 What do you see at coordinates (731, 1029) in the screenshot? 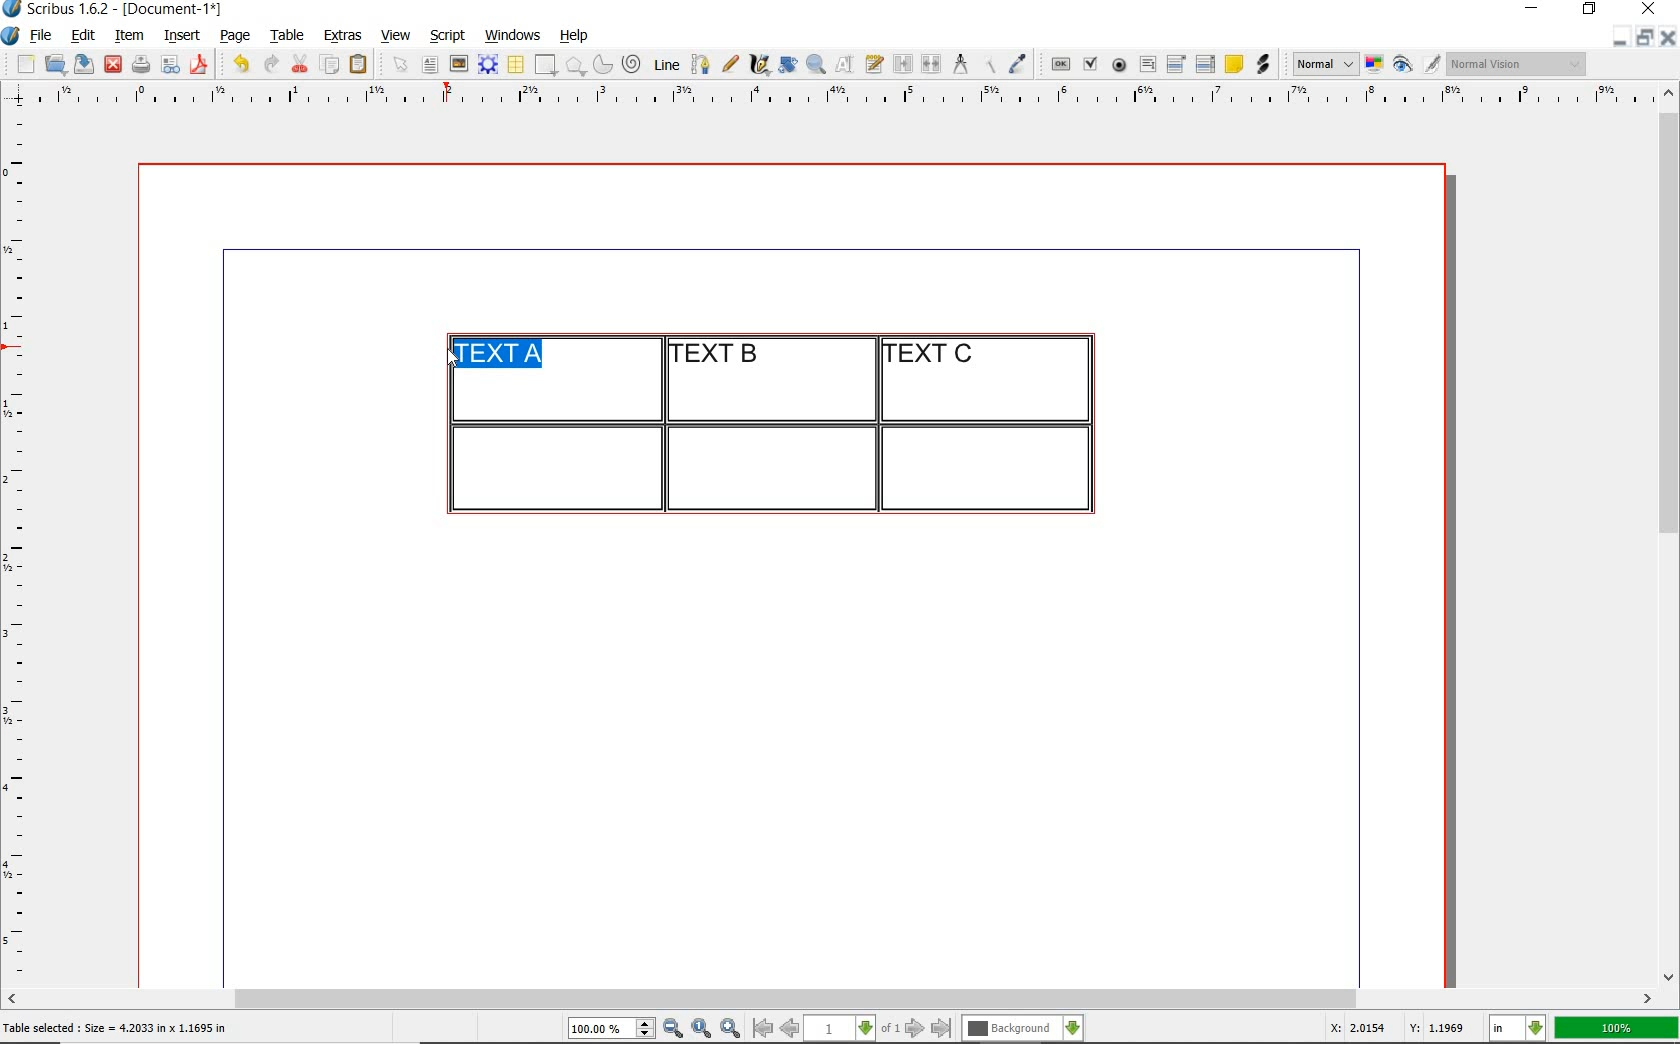
I see `zoom in` at bounding box center [731, 1029].